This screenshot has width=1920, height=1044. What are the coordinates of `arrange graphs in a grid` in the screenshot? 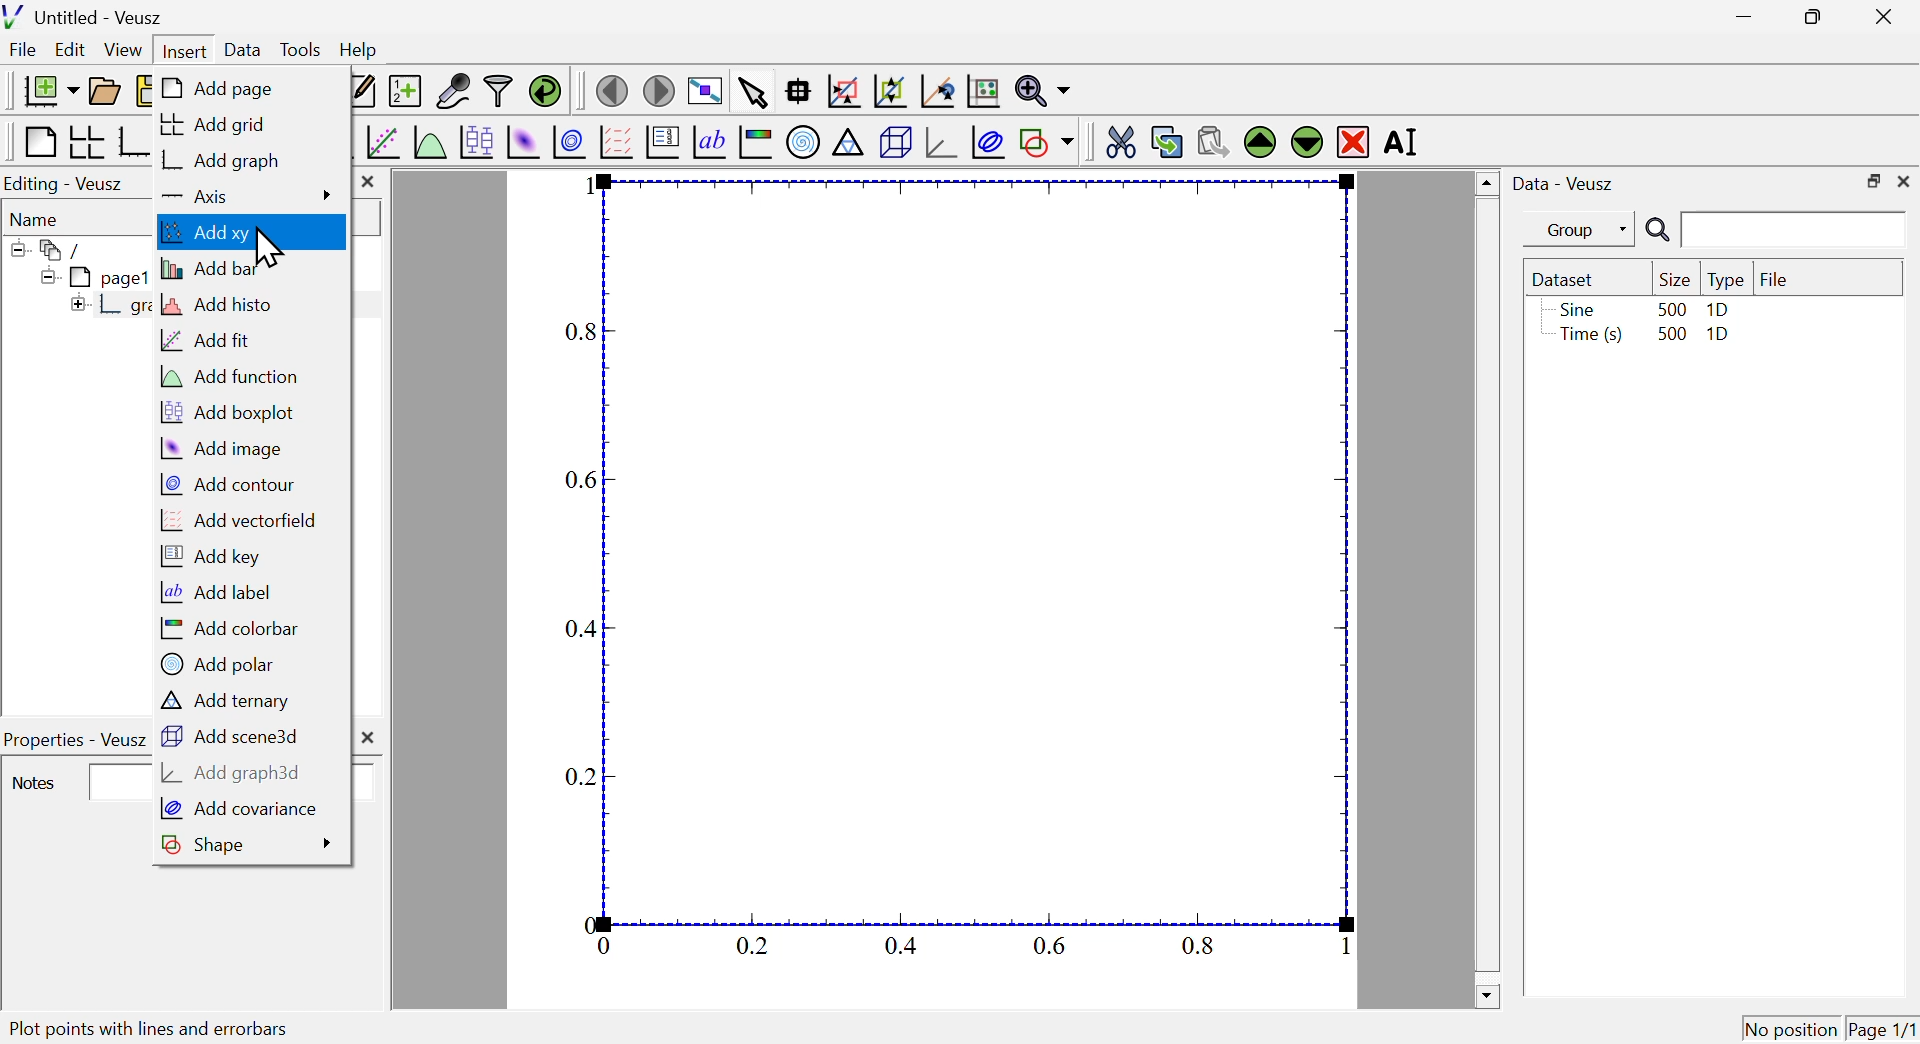 It's located at (86, 143).